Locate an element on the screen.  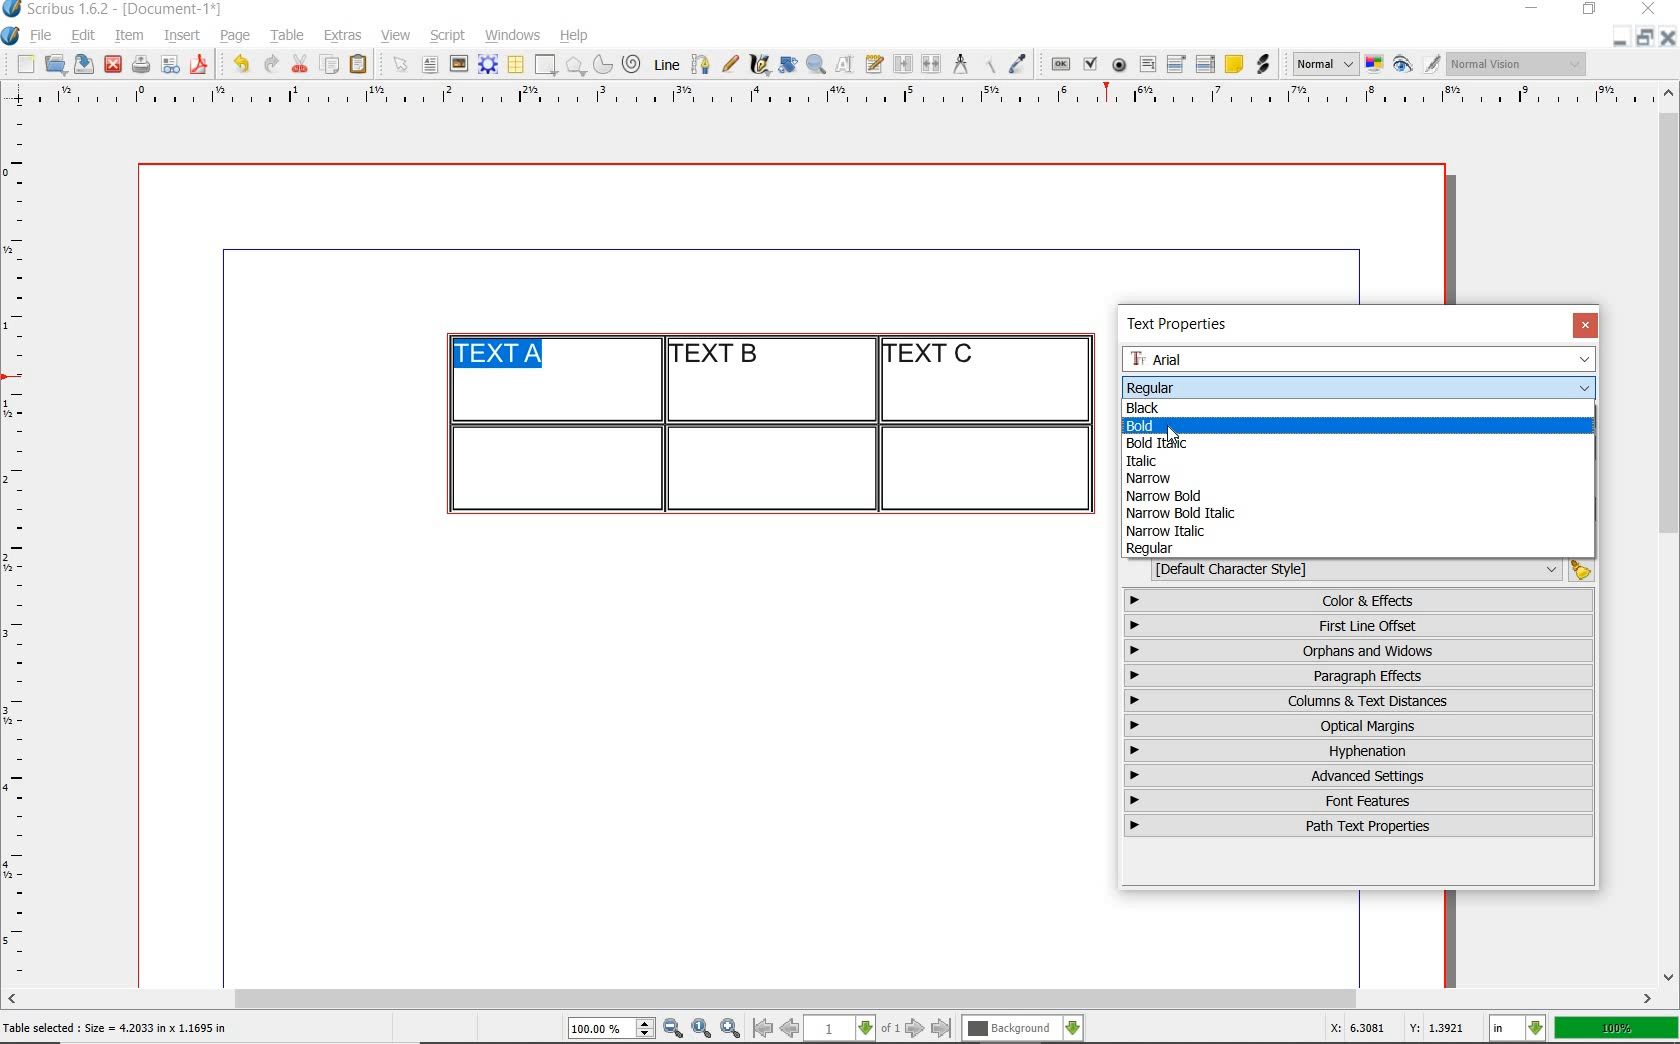
redo is located at coordinates (269, 62).